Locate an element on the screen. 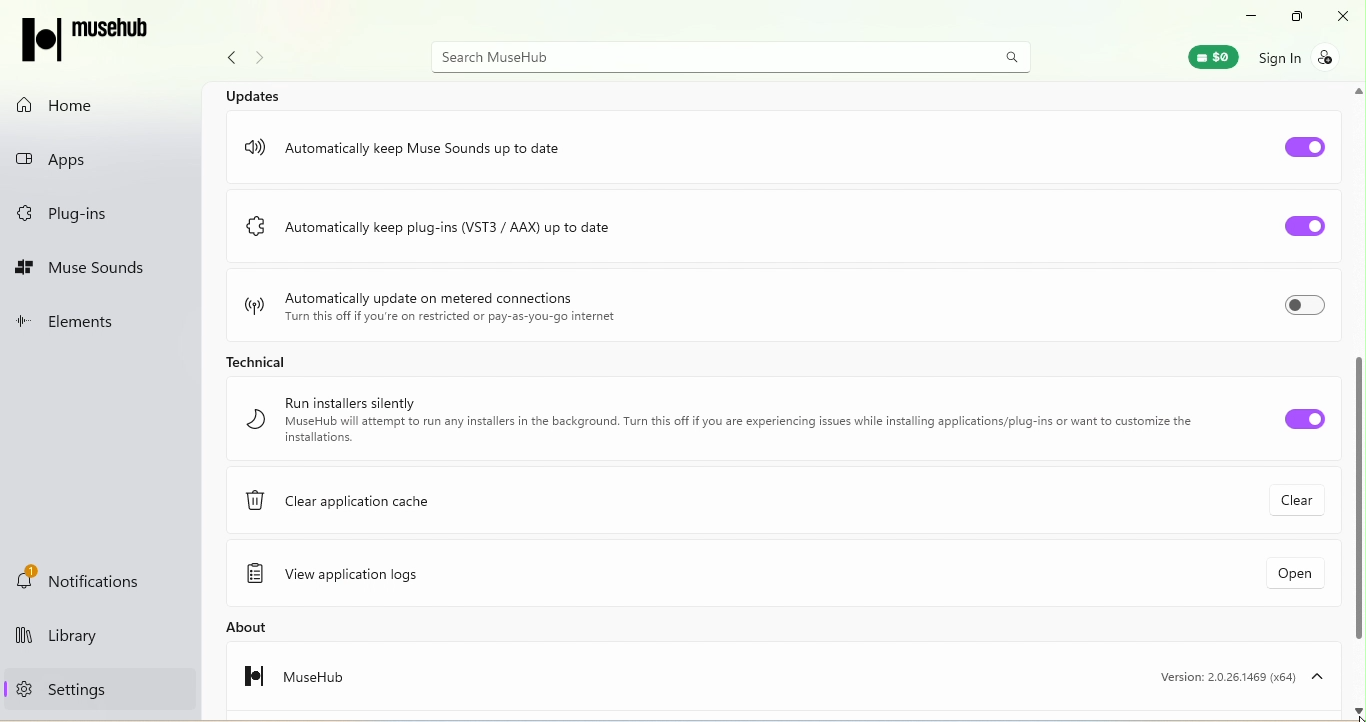  Muse Wallet is located at coordinates (1203, 56).